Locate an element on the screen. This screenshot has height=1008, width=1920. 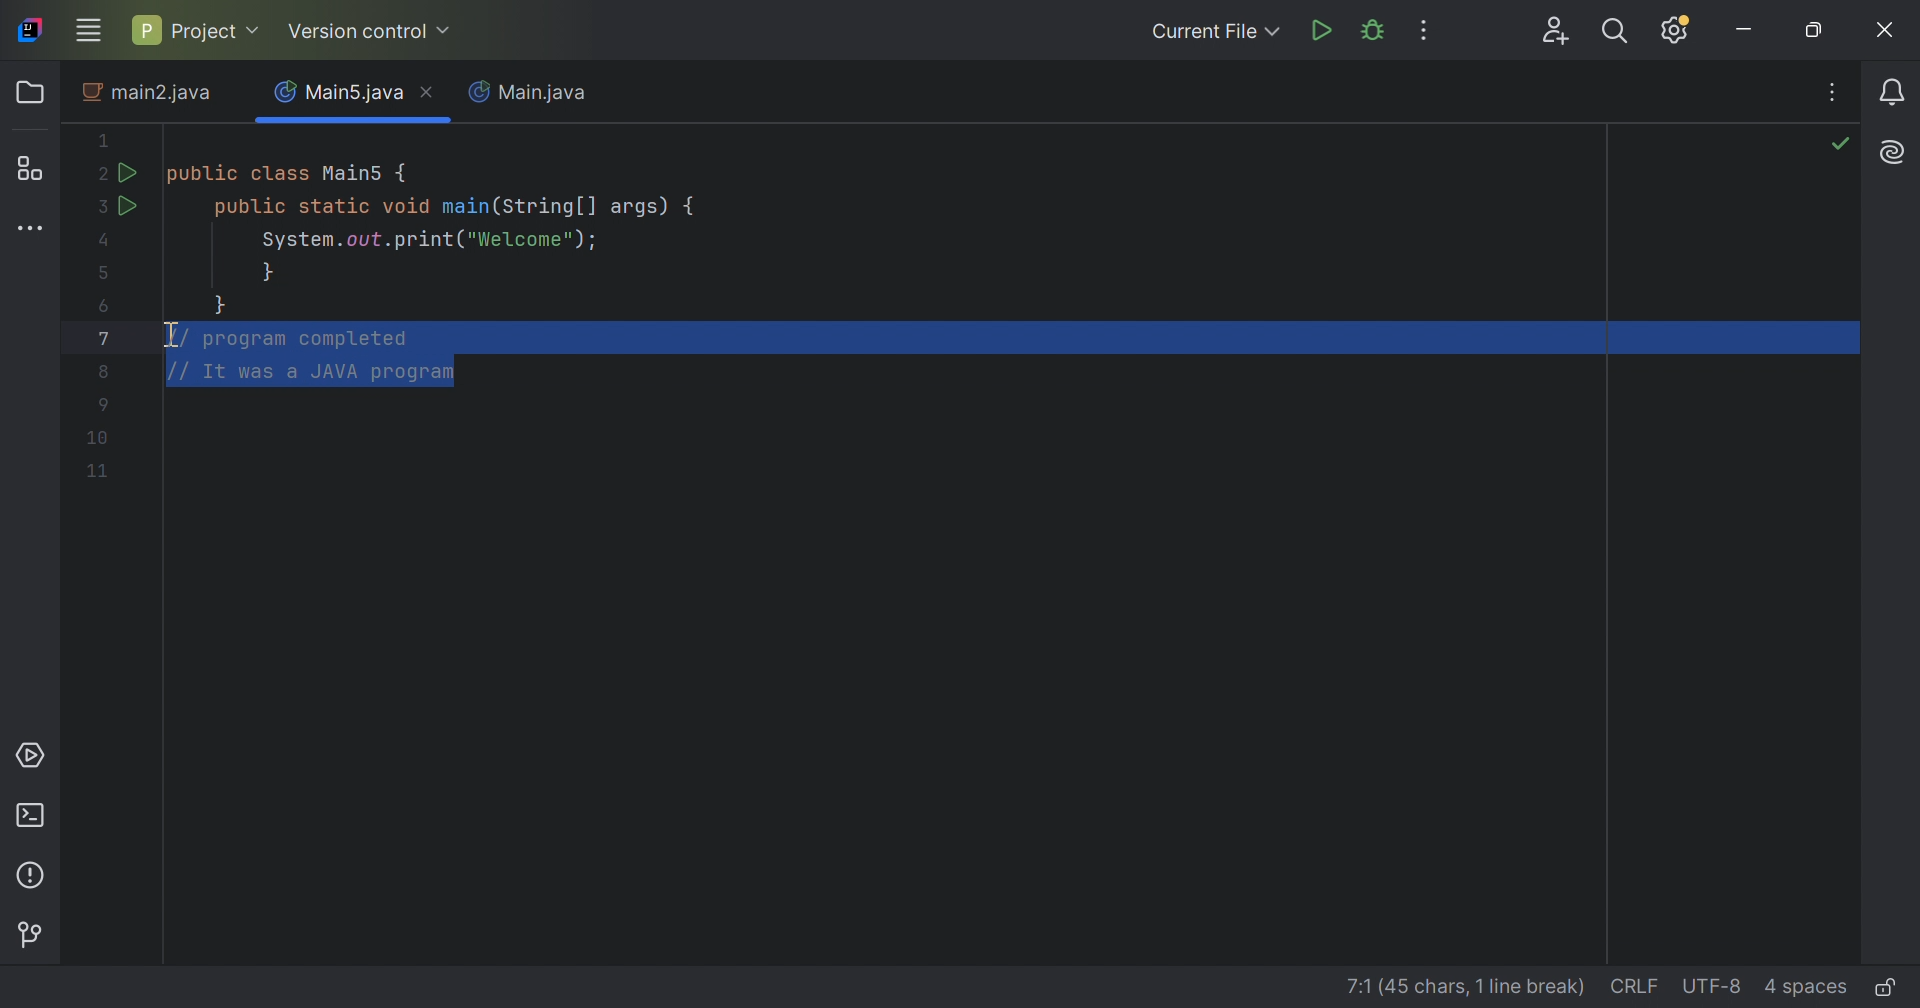
Version control is located at coordinates (31, 932).